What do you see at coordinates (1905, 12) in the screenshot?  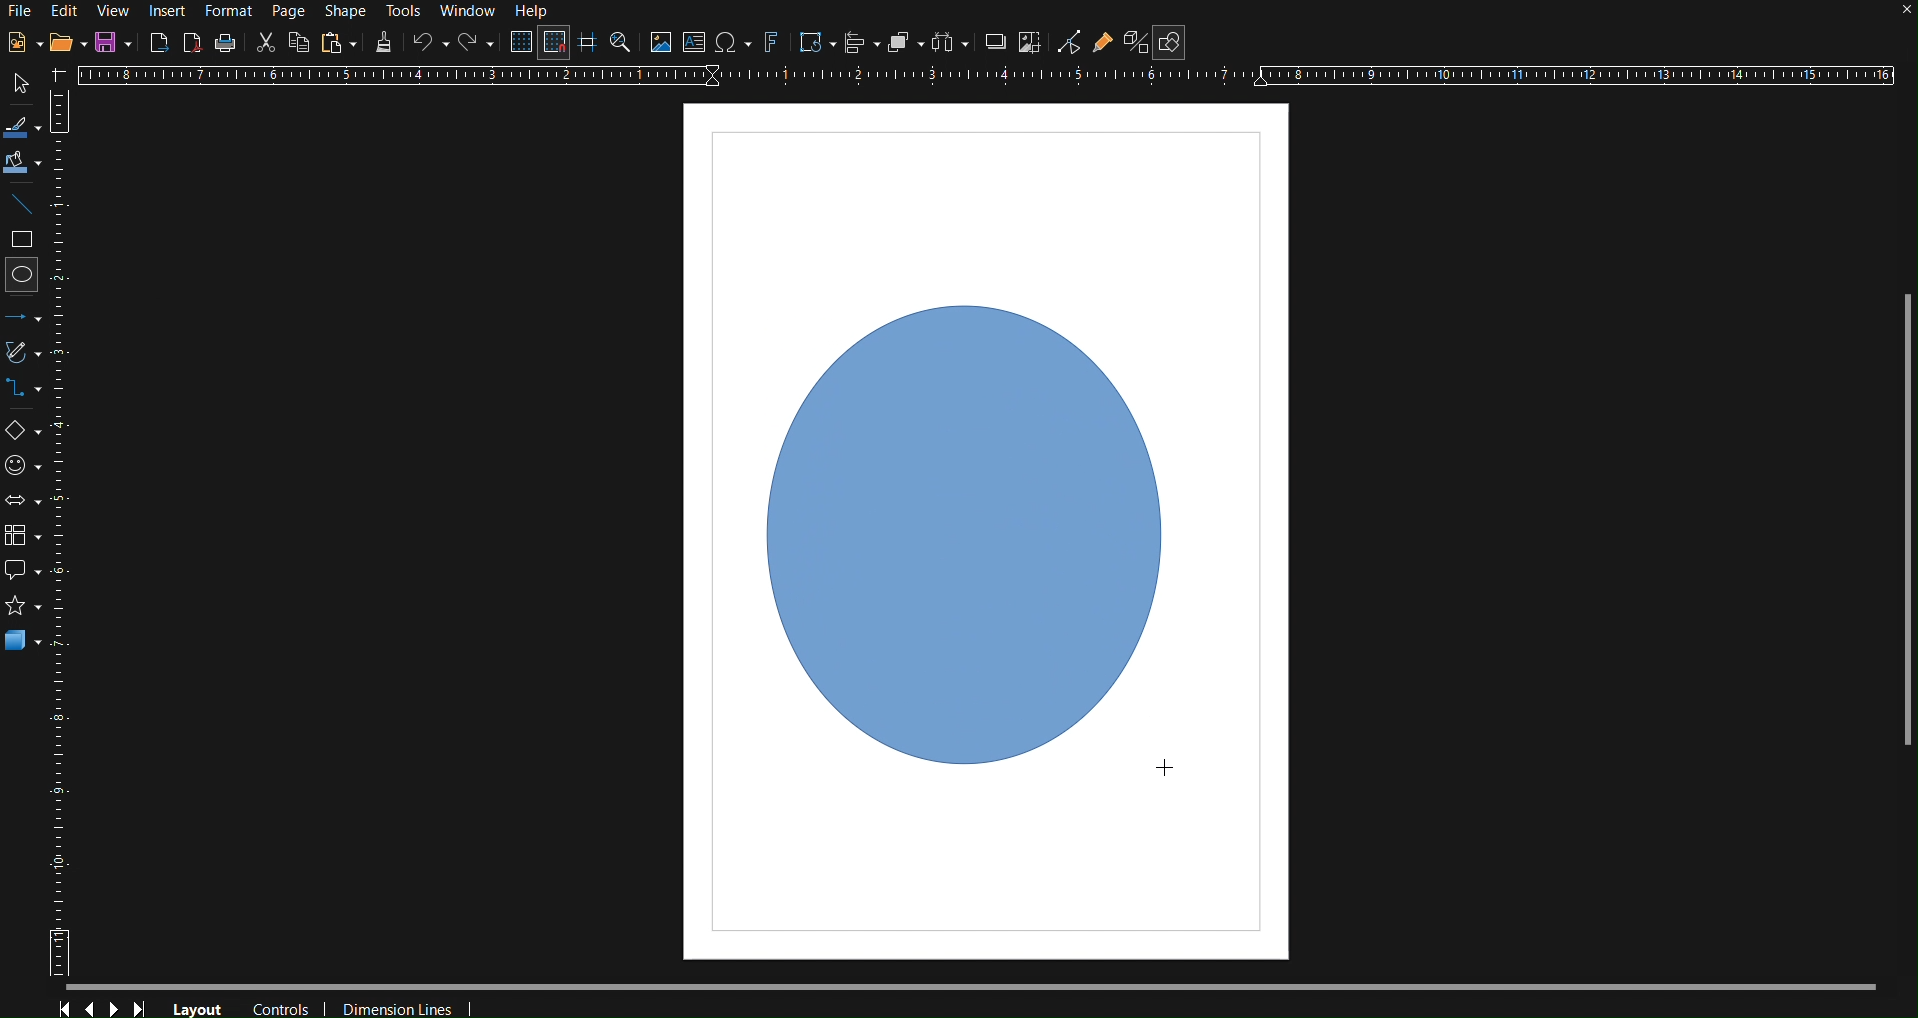 I see `close` at bounding box center [1905, 12].